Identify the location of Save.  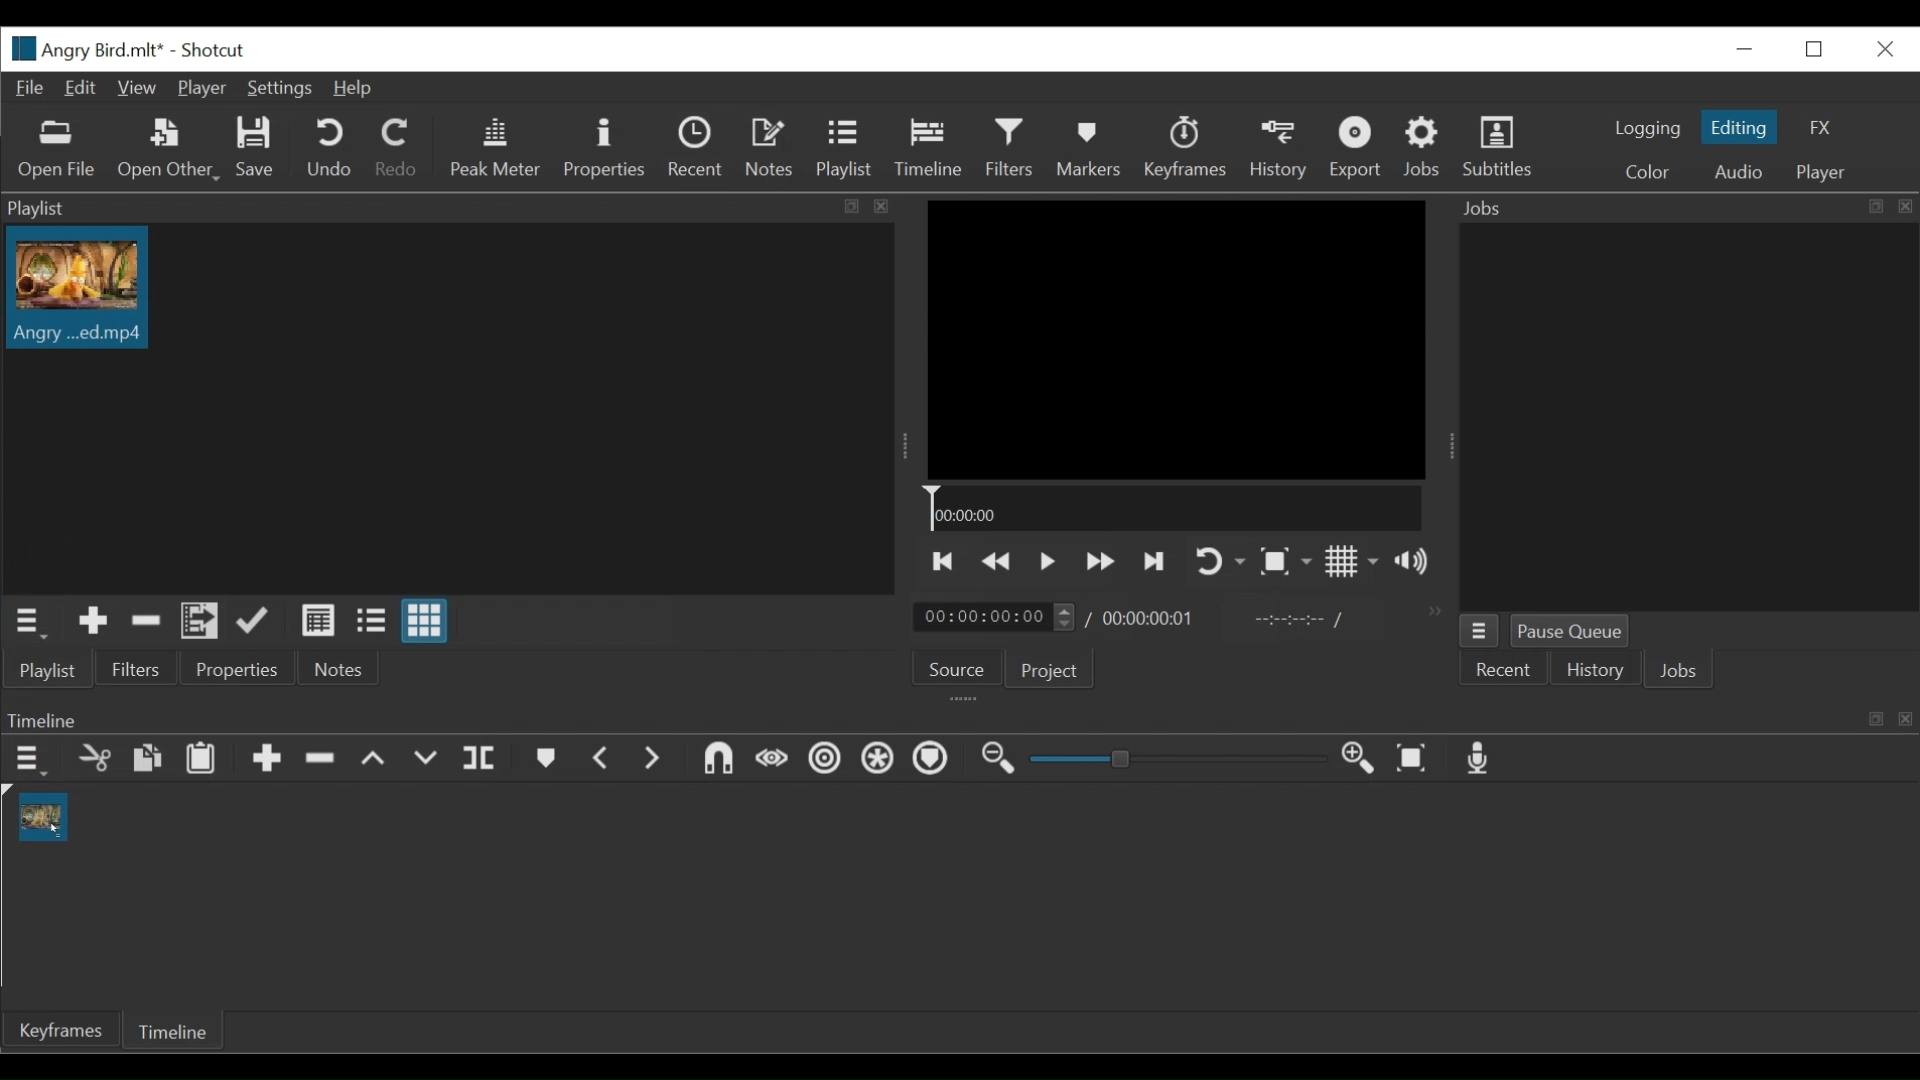
(257, 149).